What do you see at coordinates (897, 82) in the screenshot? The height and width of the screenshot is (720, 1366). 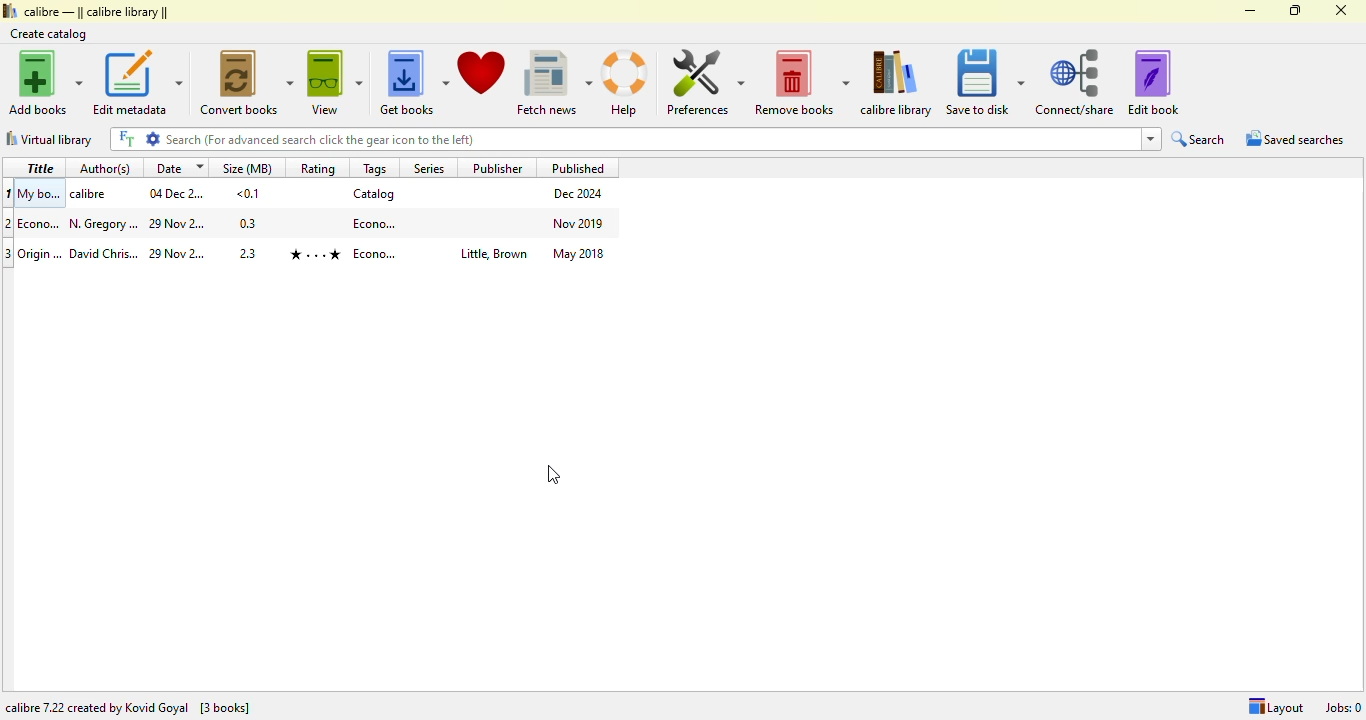 I see `calibre library` at bounding box center [897, 82].